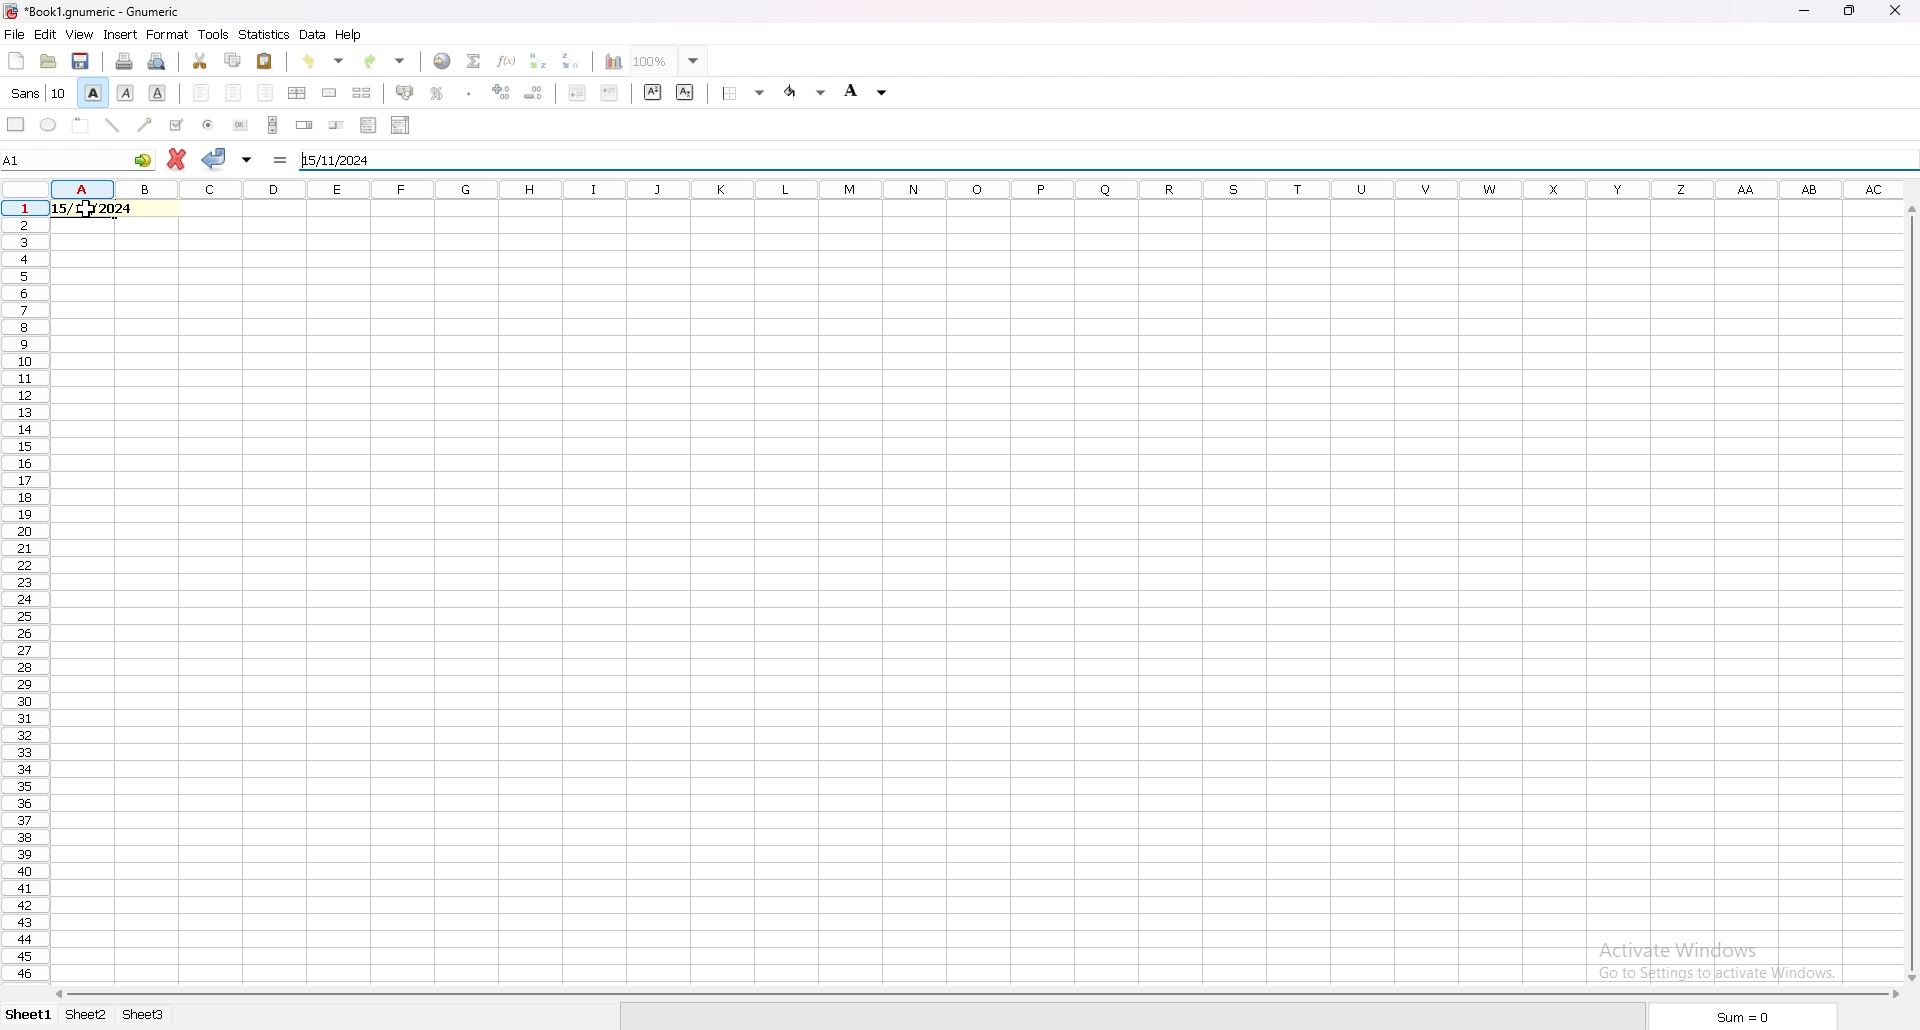 This screenshot has width=1920, height=1030. Describe the element at coordinates (980, 188) in the screenshot. I see `column` at that location.